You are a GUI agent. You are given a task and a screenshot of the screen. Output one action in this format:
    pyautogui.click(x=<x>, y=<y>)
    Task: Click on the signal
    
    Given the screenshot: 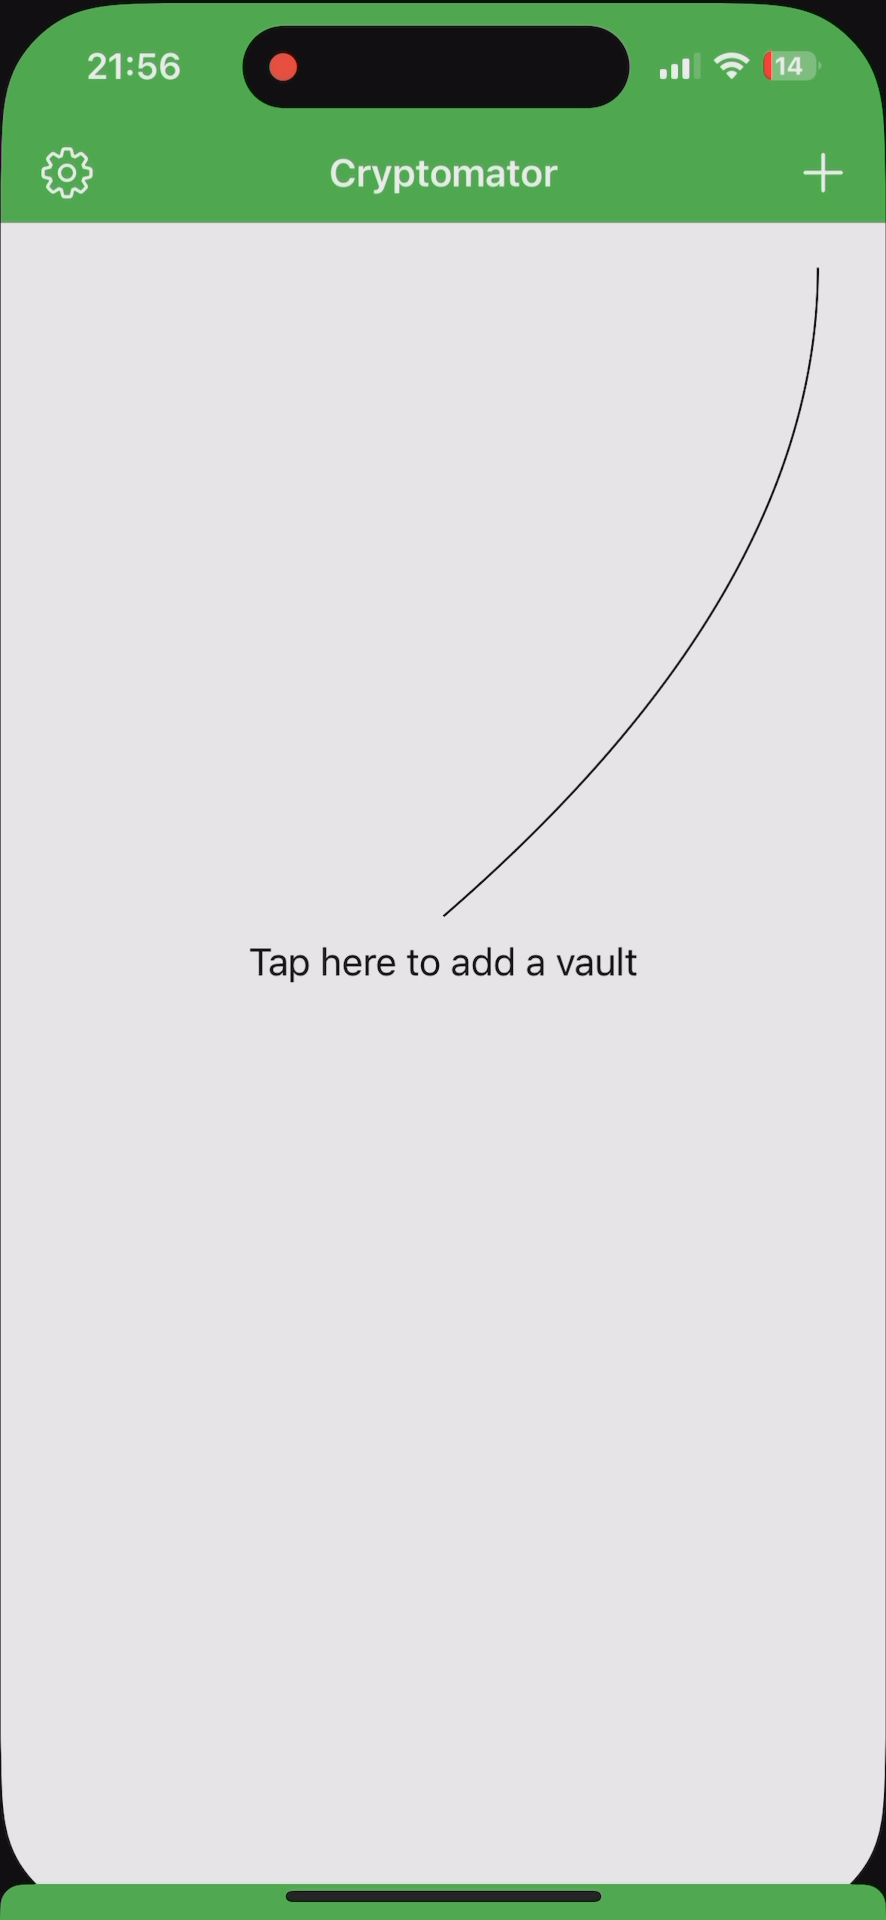 What is the action you would take?
    pyautogui.click(x=677, y=67)
    